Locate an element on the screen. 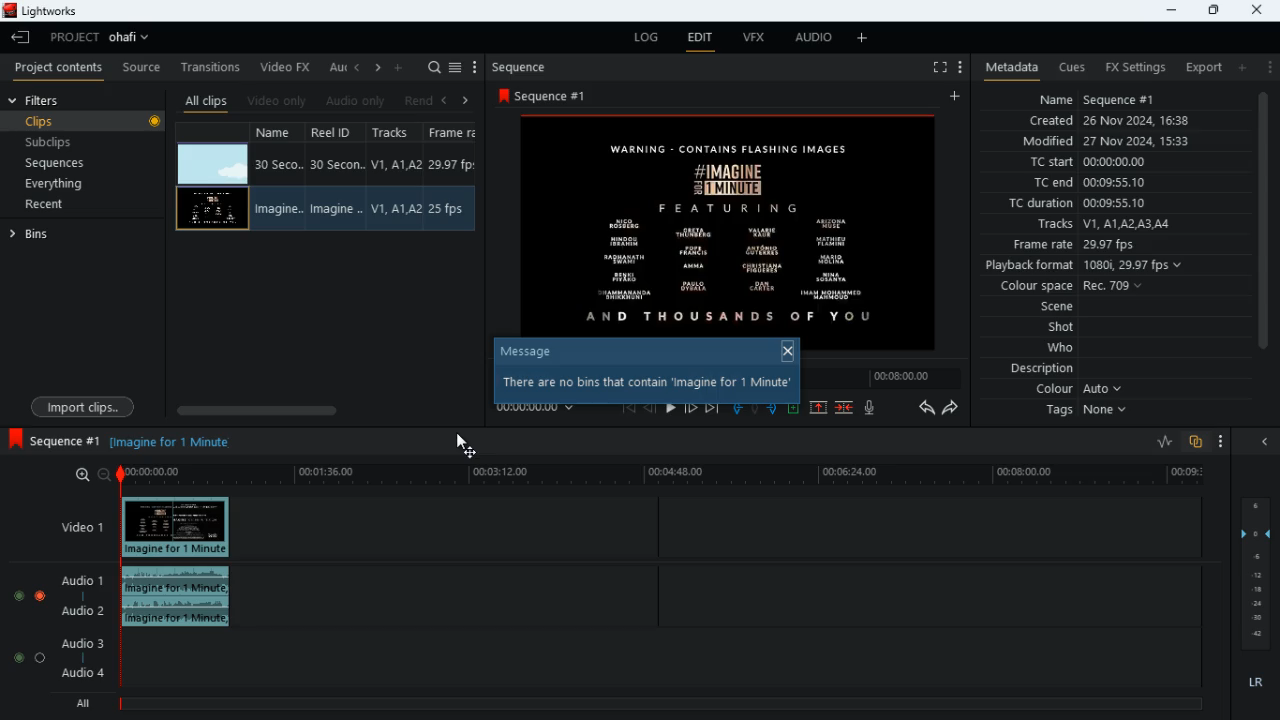 The height and width of the screenshot is (720, 1280). close is located at coordinates (1258, 8).